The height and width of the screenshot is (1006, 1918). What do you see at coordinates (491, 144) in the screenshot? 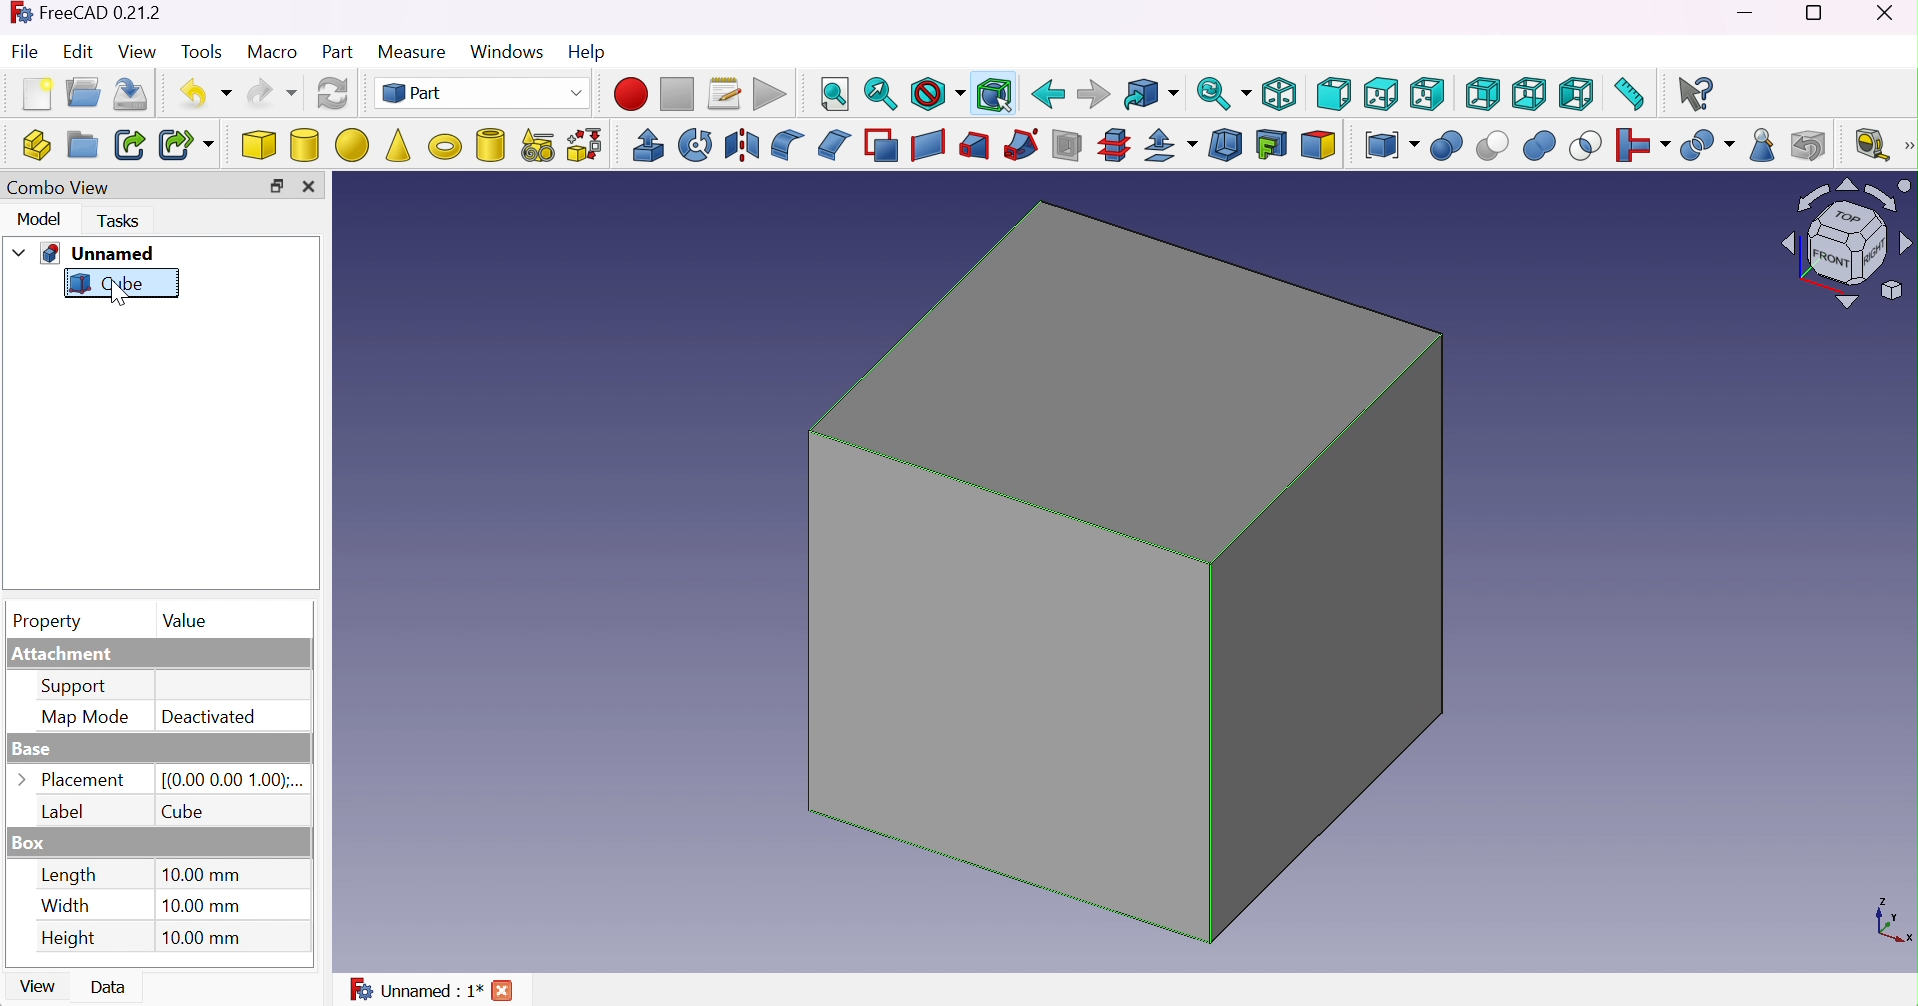
I see `Create tube` at bounding box center [491, 144].